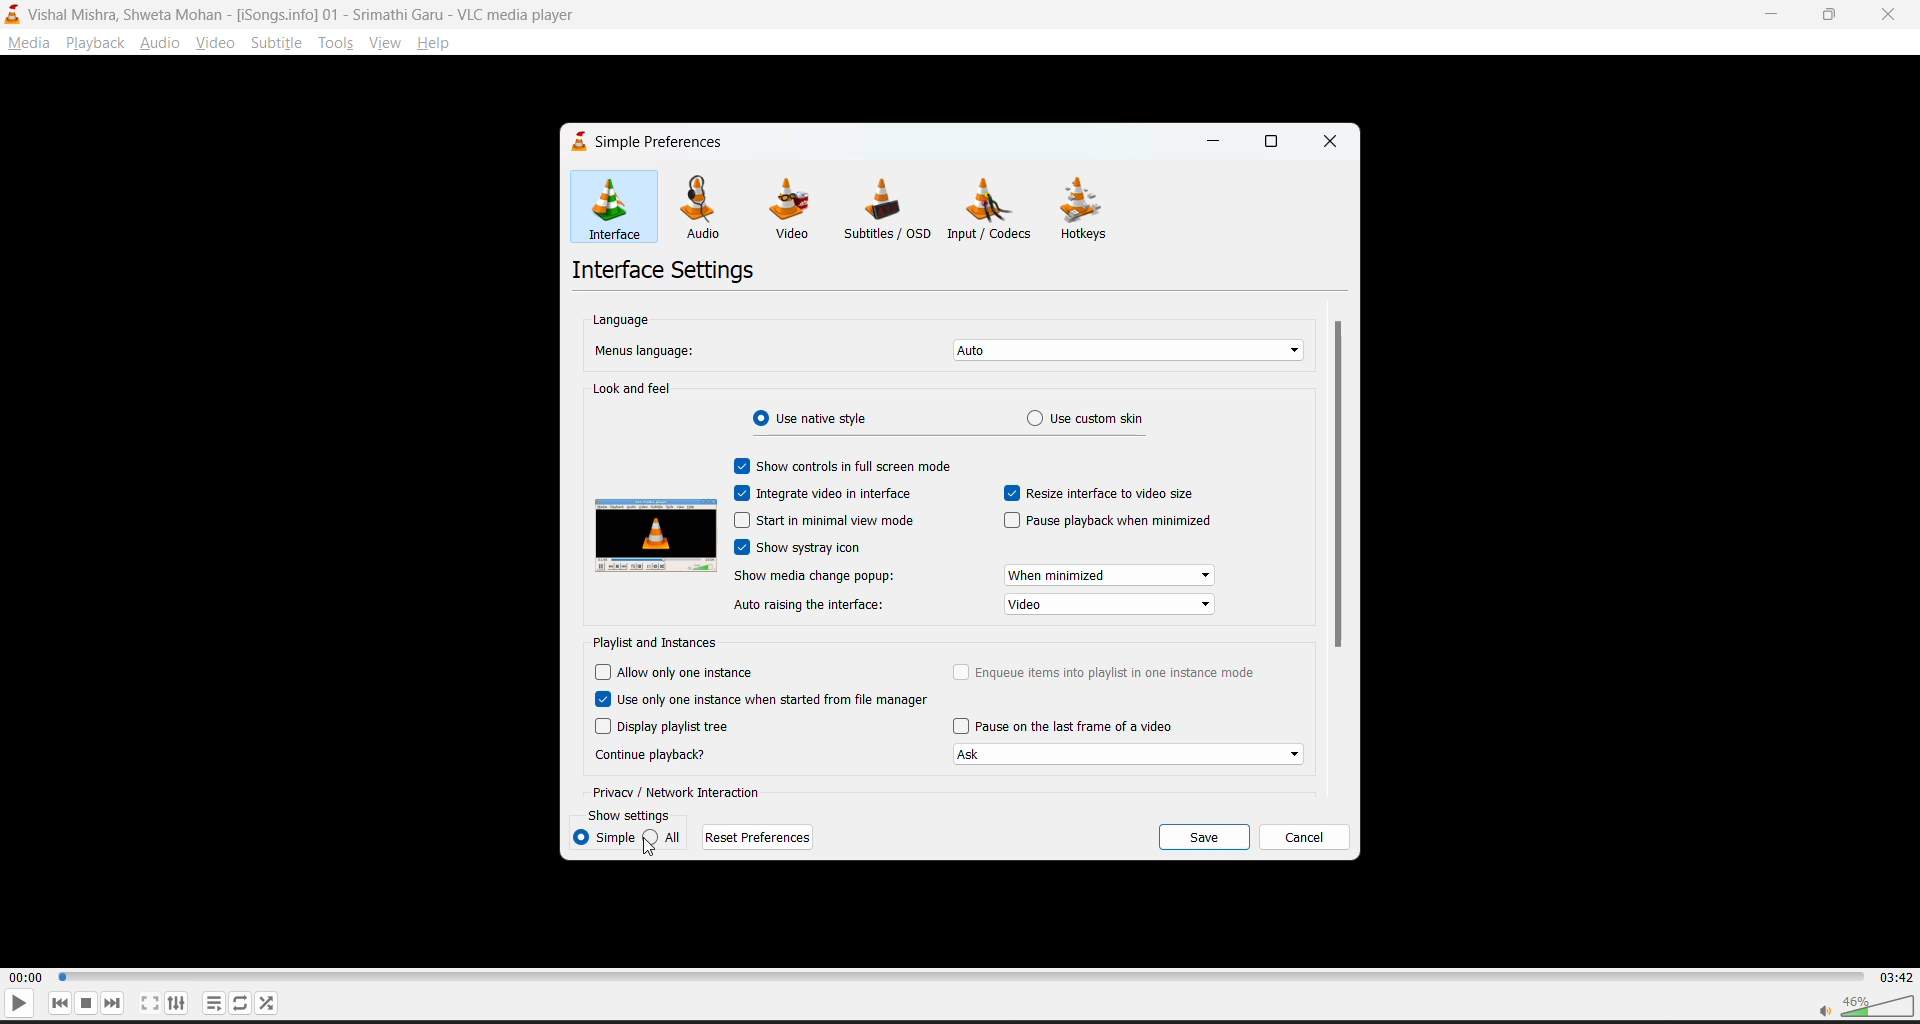  What do you see at coordinates (1331, 140) in the screenshot?
I see `close` at bounding box center [1331, 140].